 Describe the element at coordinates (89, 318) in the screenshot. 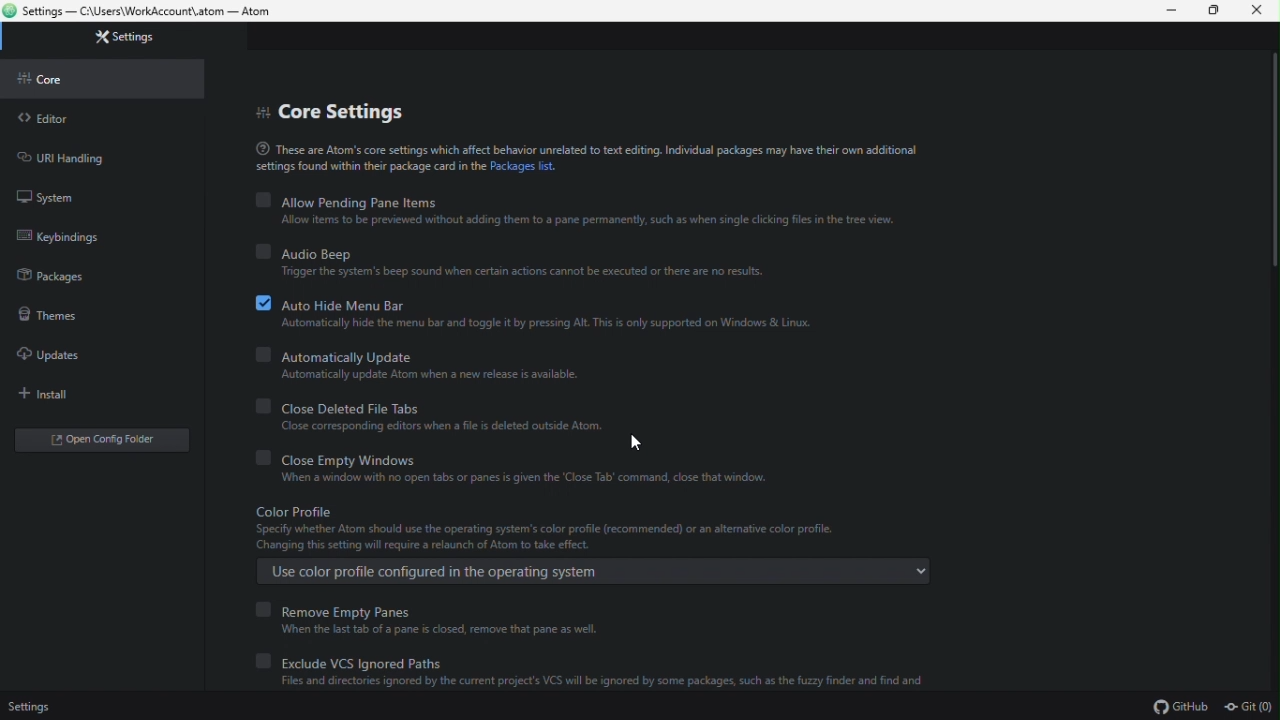

I see `themes` at that location.